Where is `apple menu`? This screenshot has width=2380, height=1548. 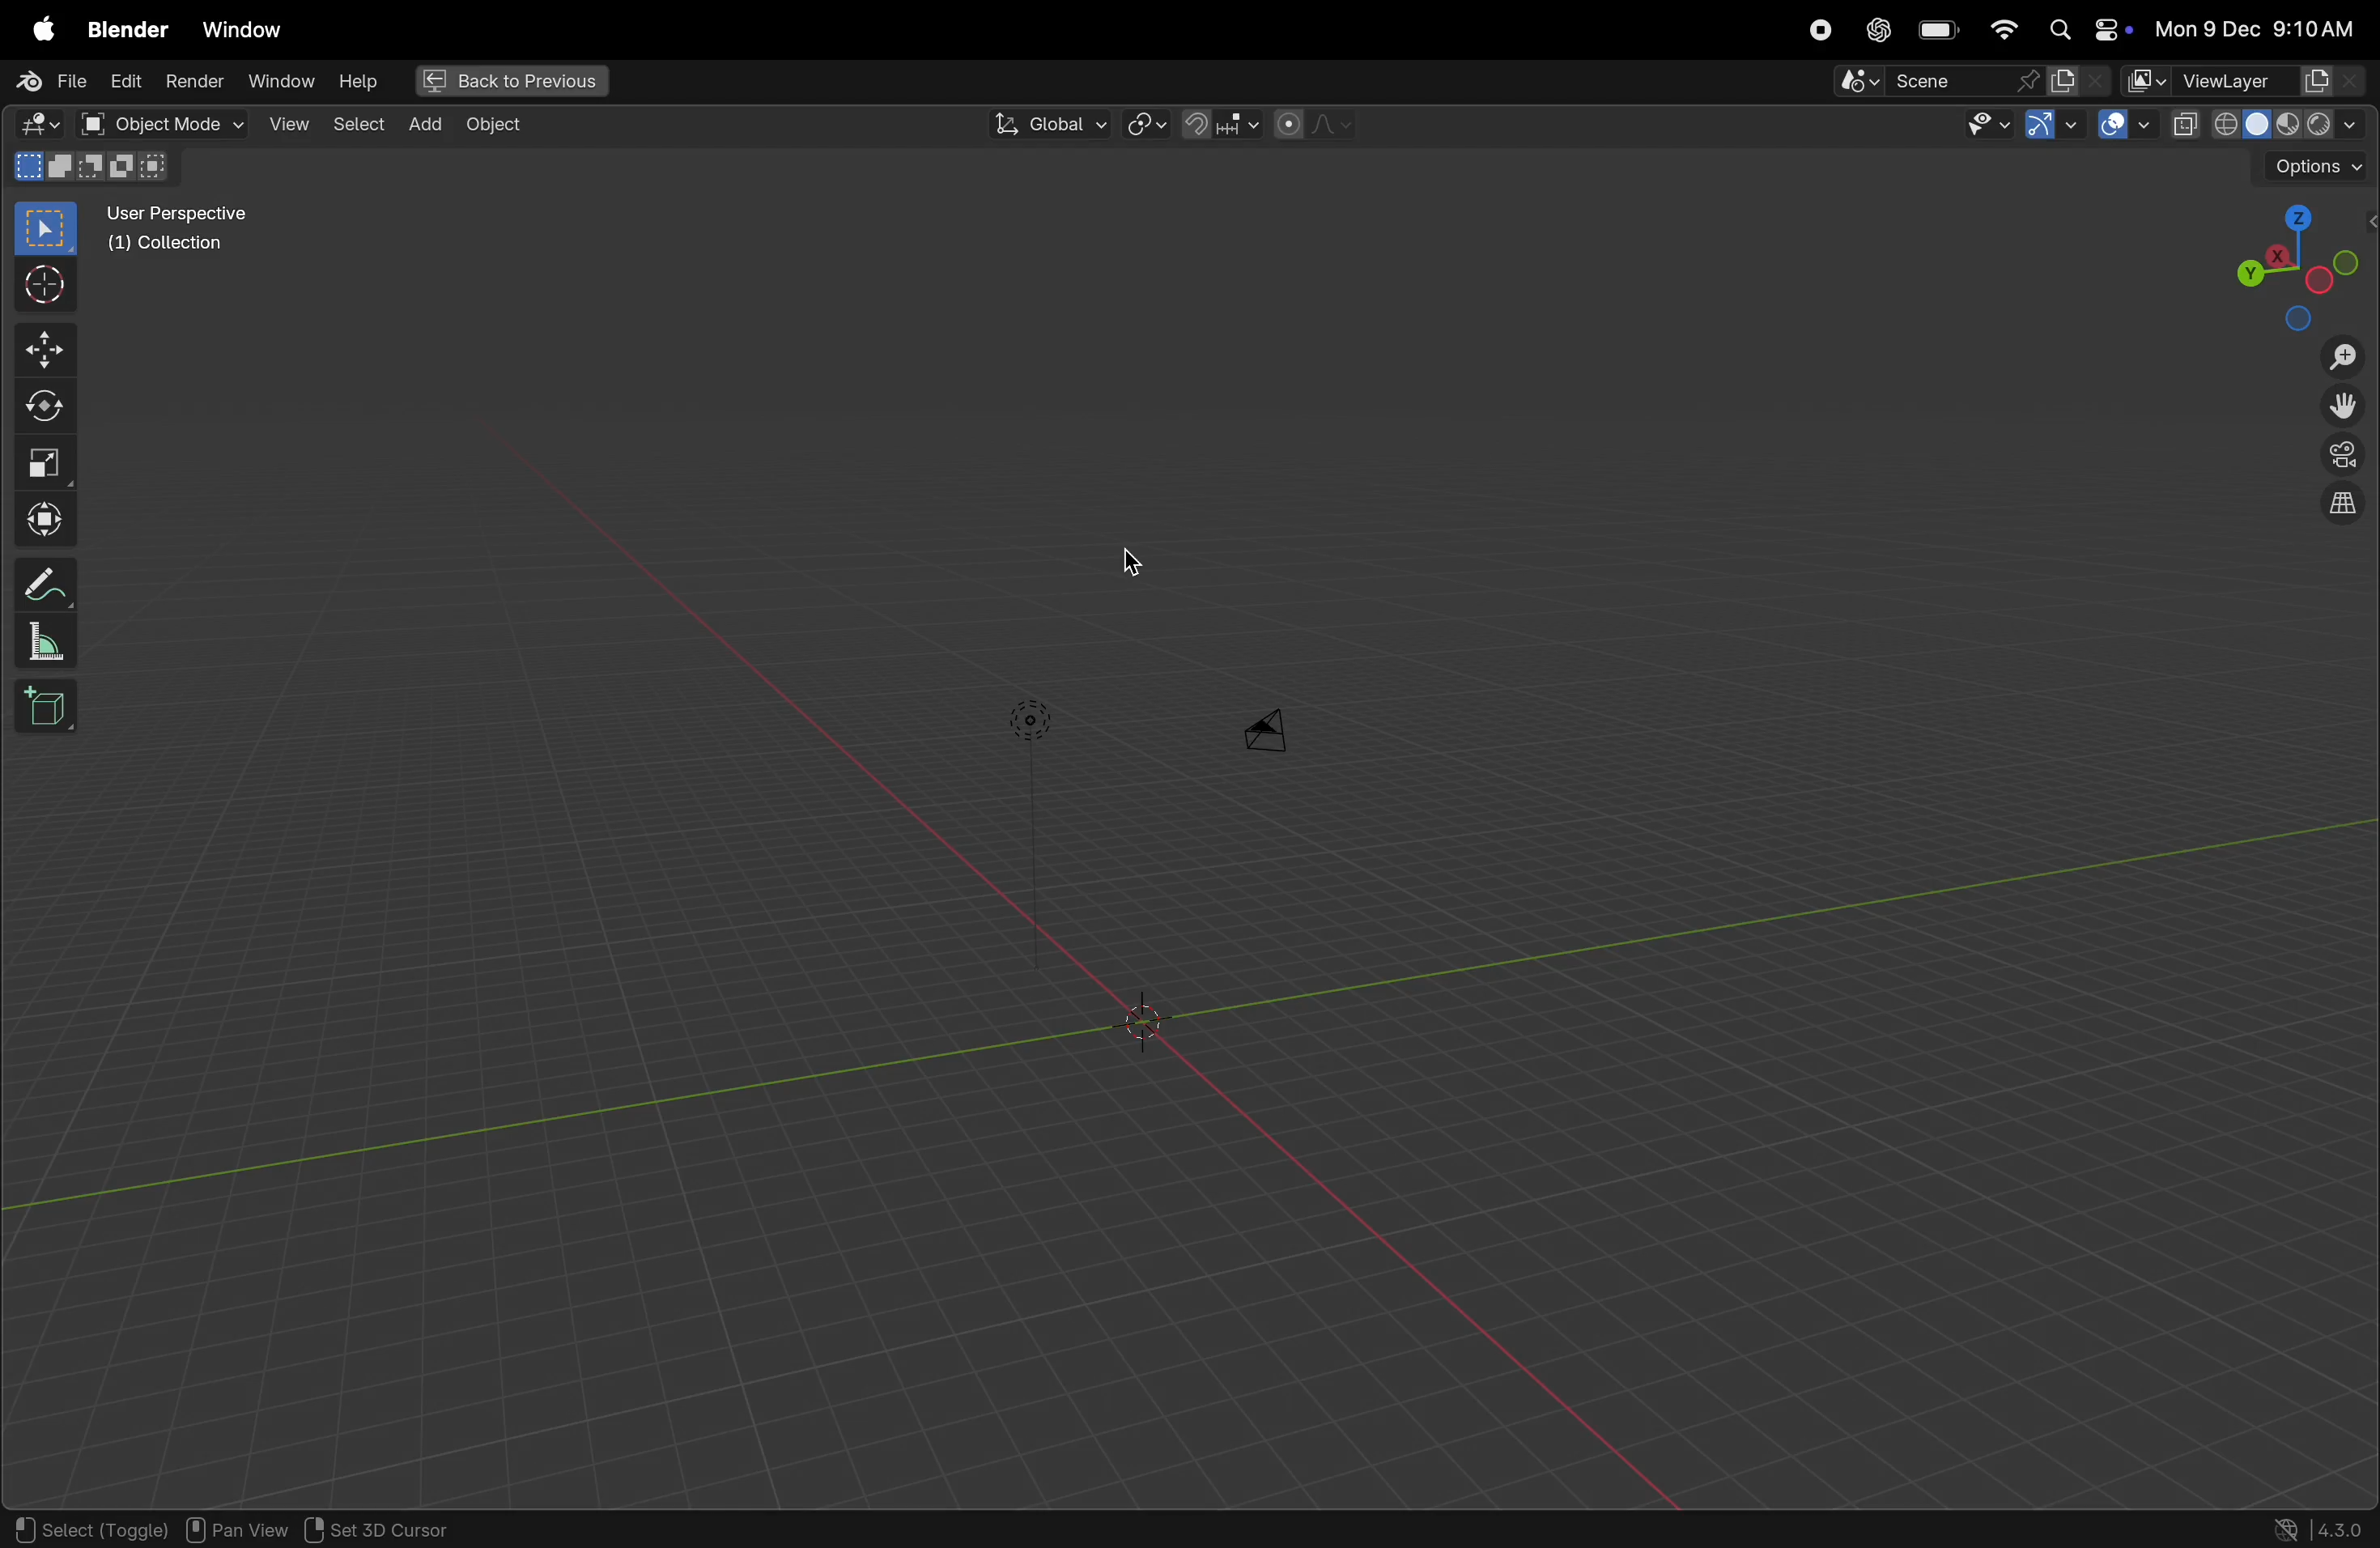 apple menu is located at coordinates (39, 29).